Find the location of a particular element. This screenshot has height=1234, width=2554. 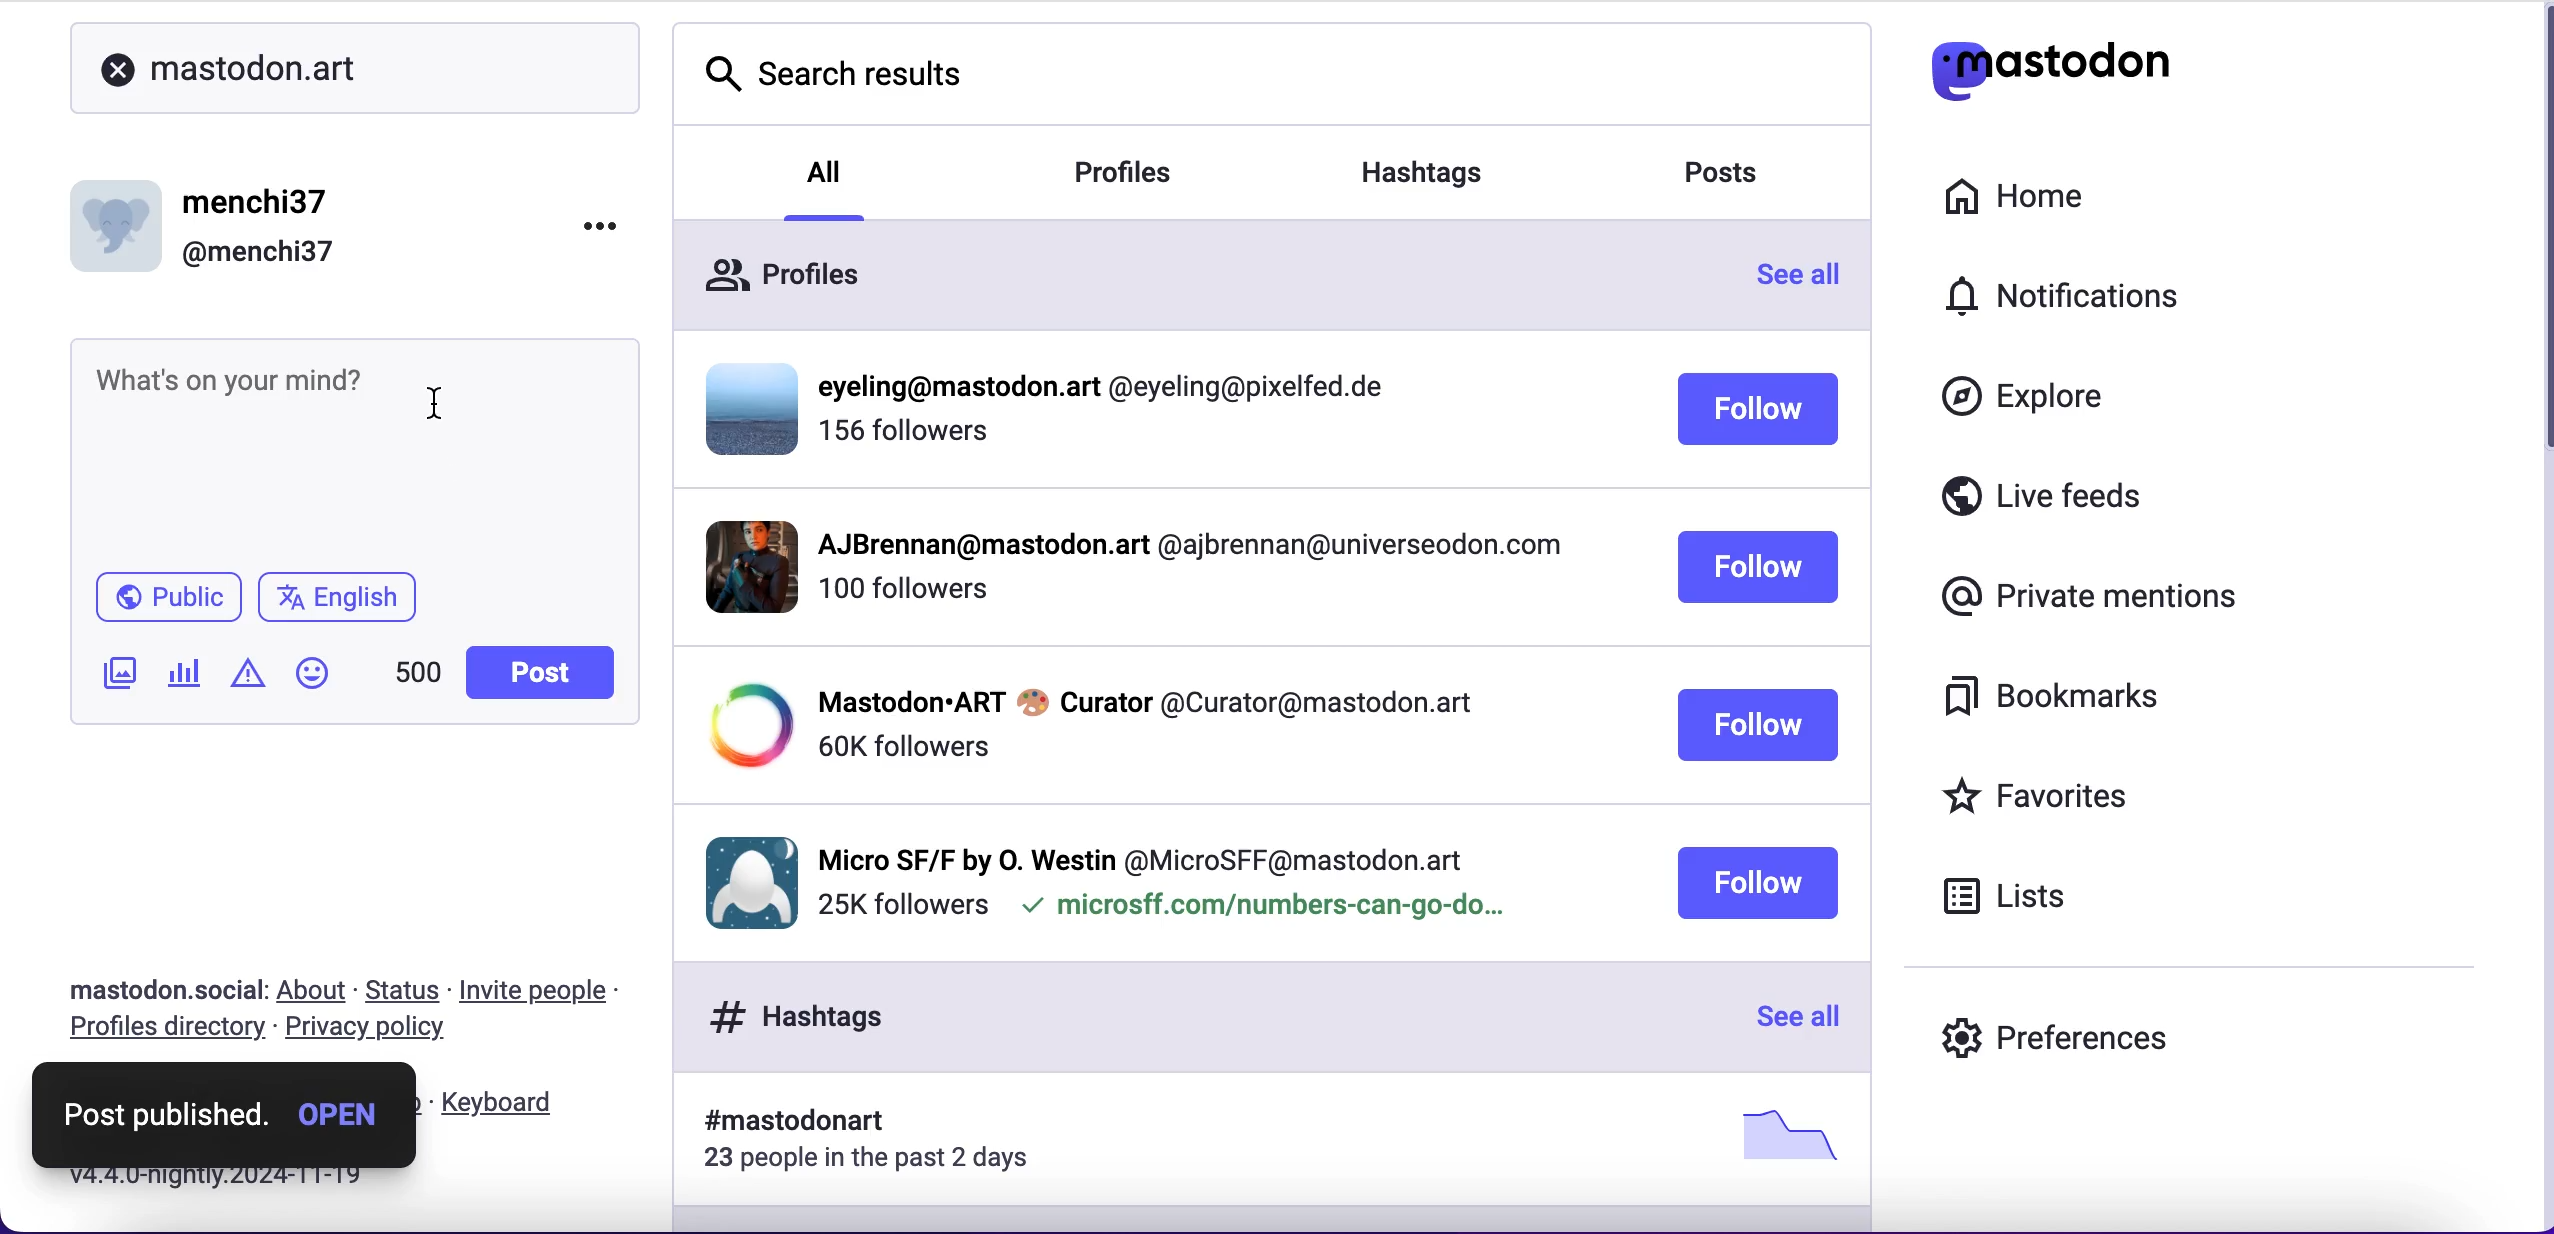

bookmarks is located at coordinates (2067, 704).